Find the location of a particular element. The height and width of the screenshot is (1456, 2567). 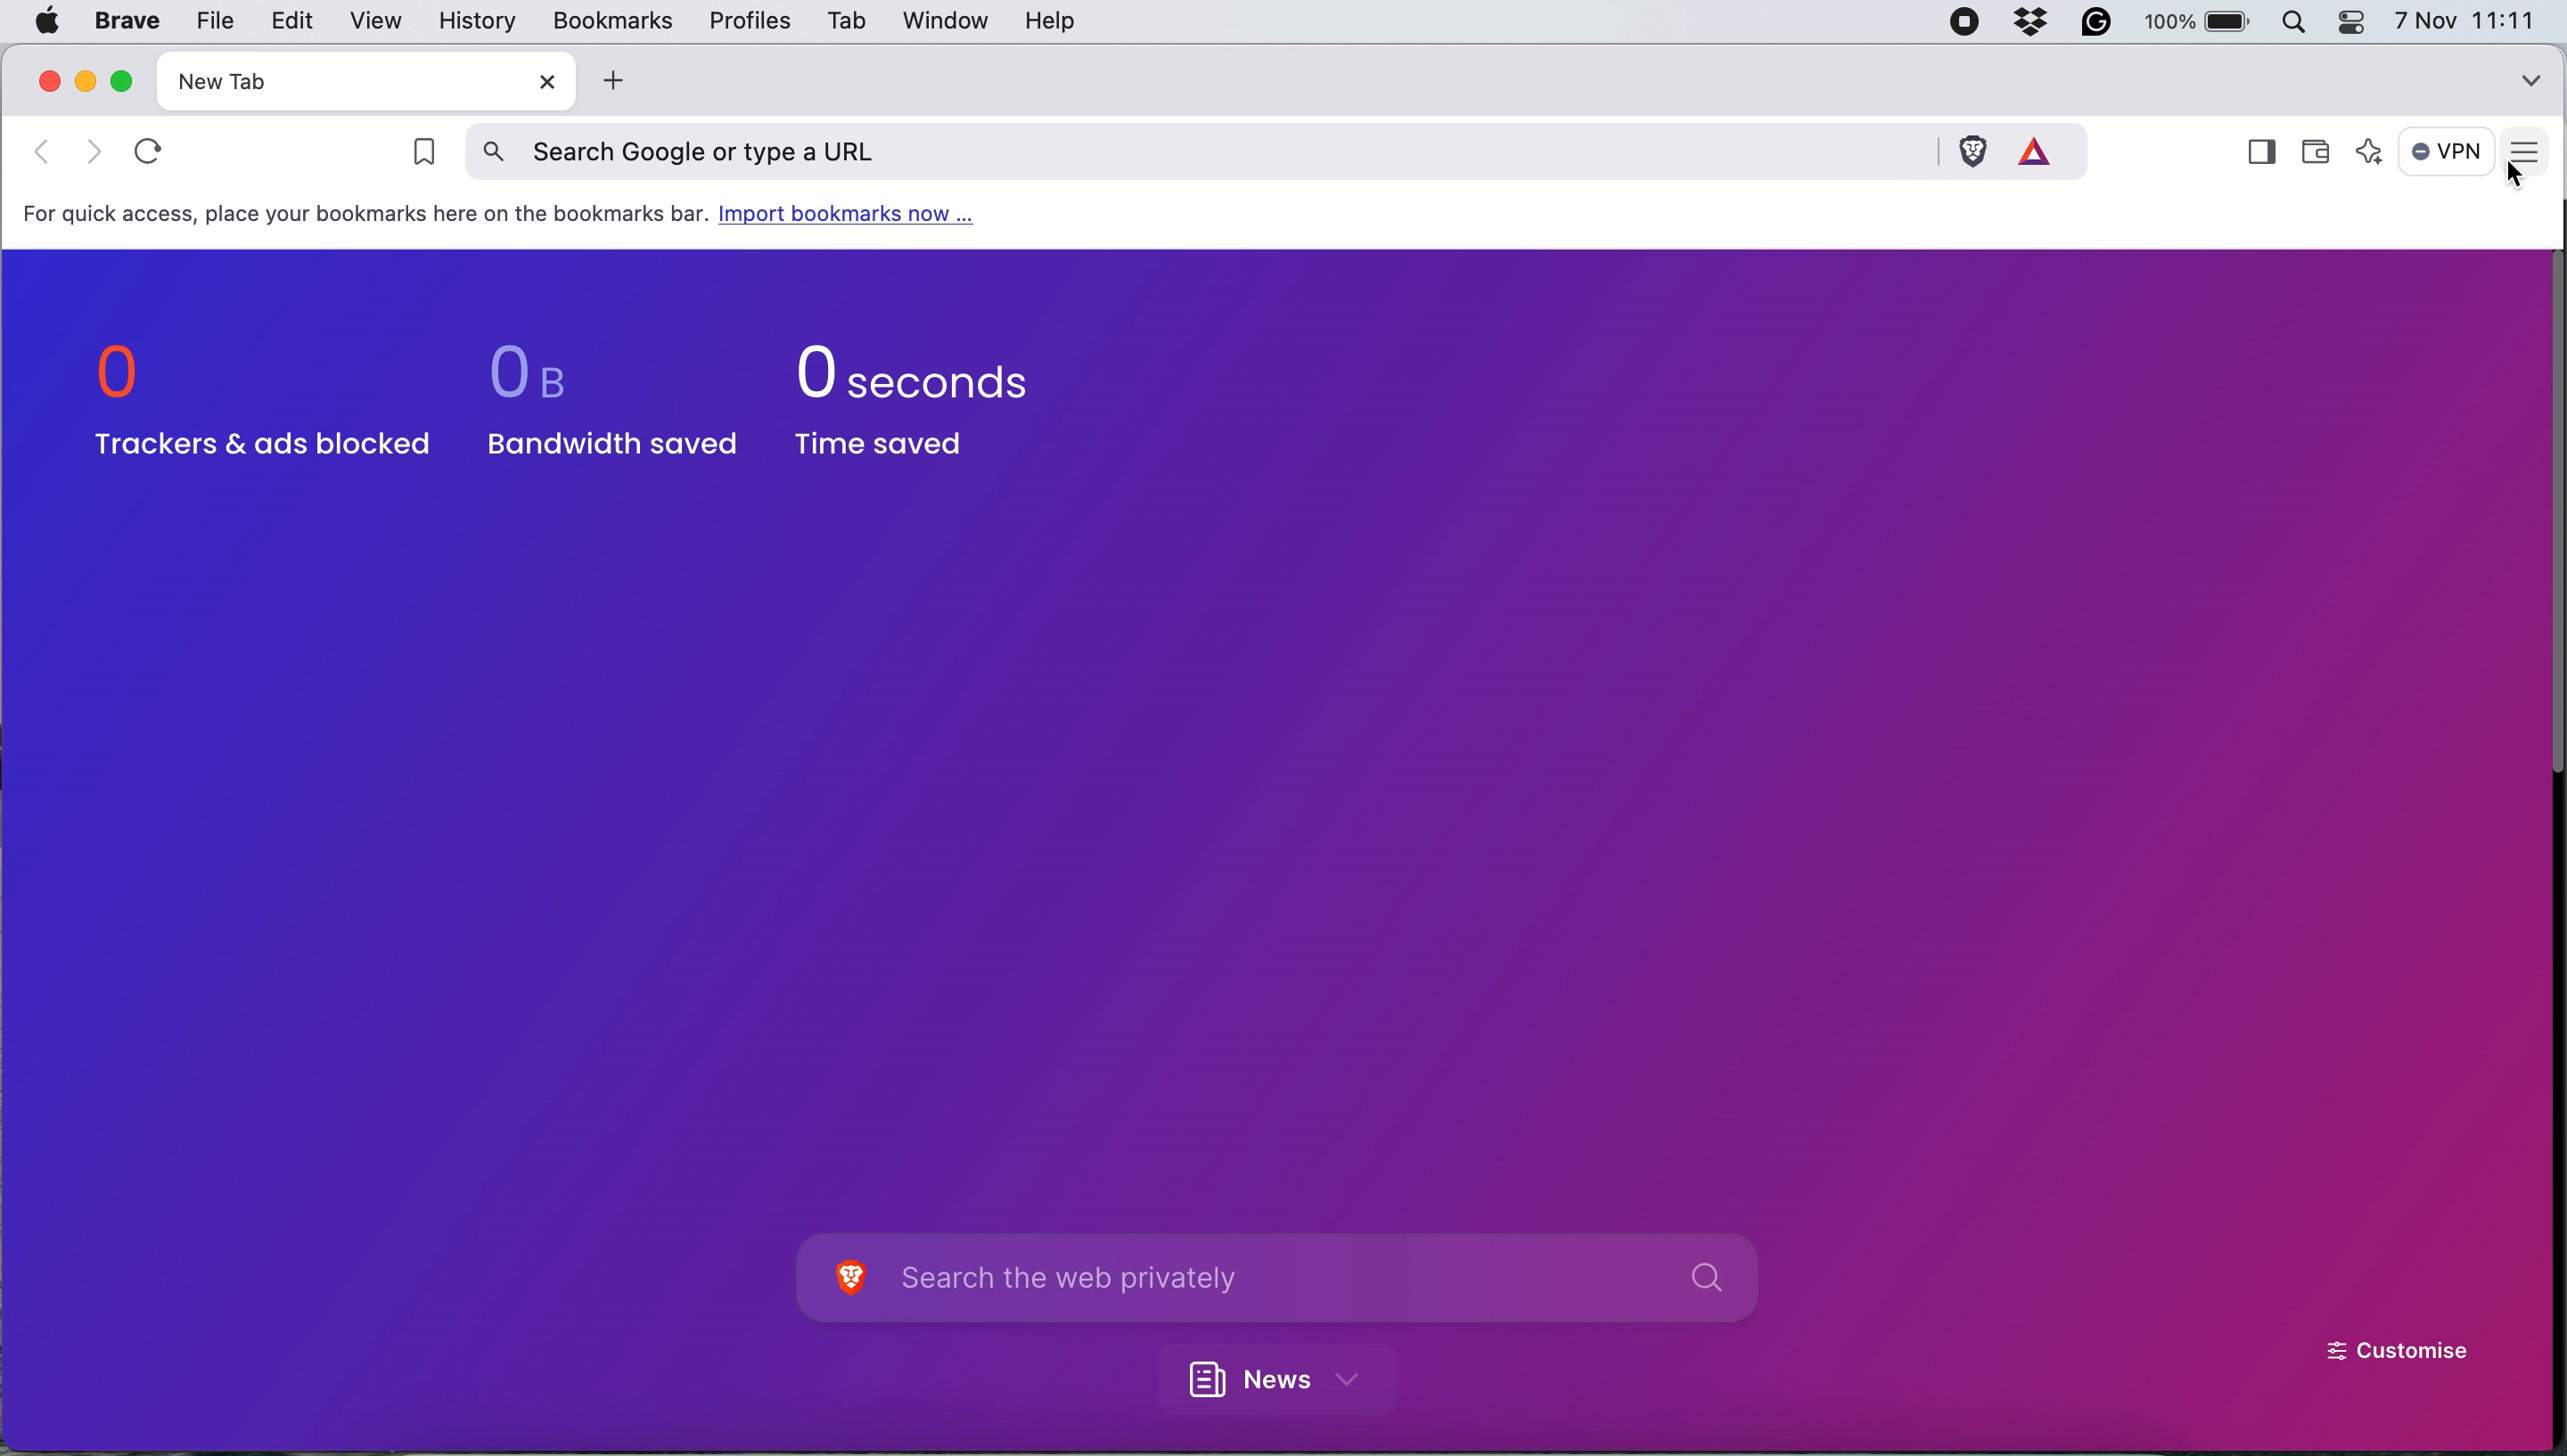

system logo is located at coordinates (46, 20).